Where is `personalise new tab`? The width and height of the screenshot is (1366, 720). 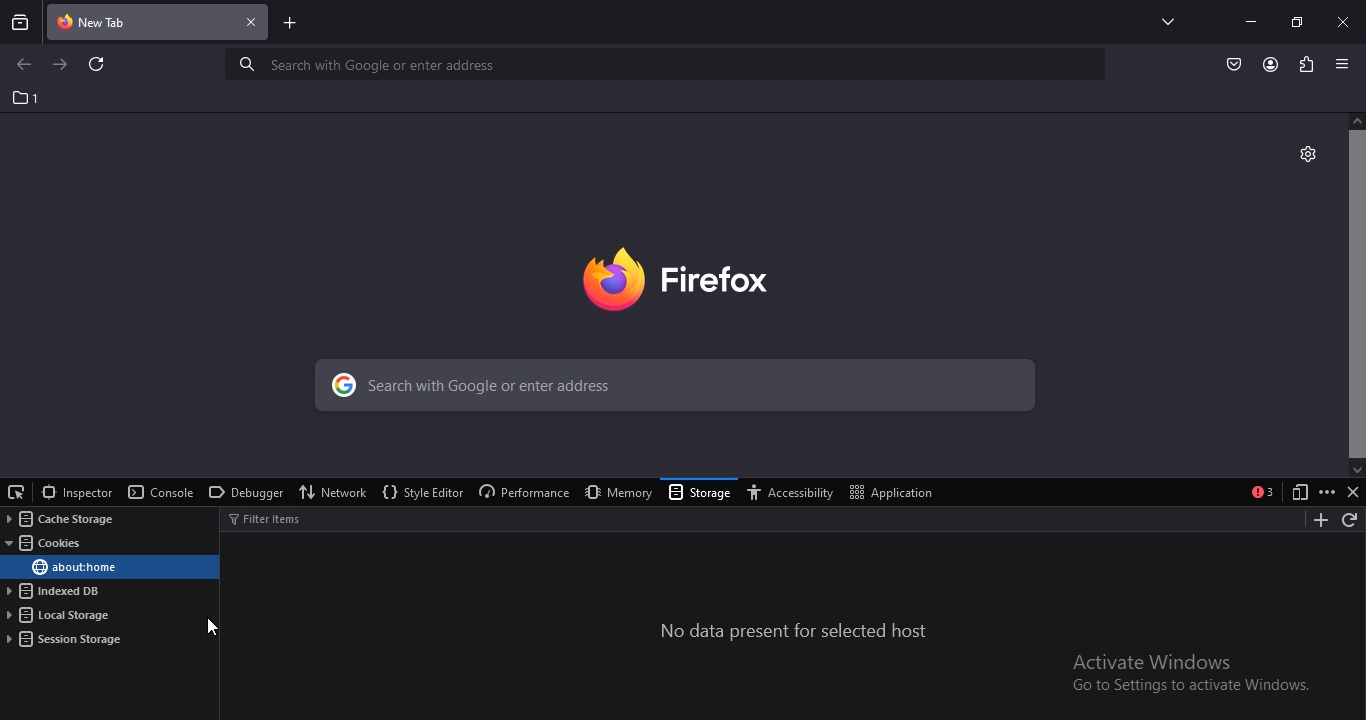
personalise new tab is located at coordinates (1307, 152).